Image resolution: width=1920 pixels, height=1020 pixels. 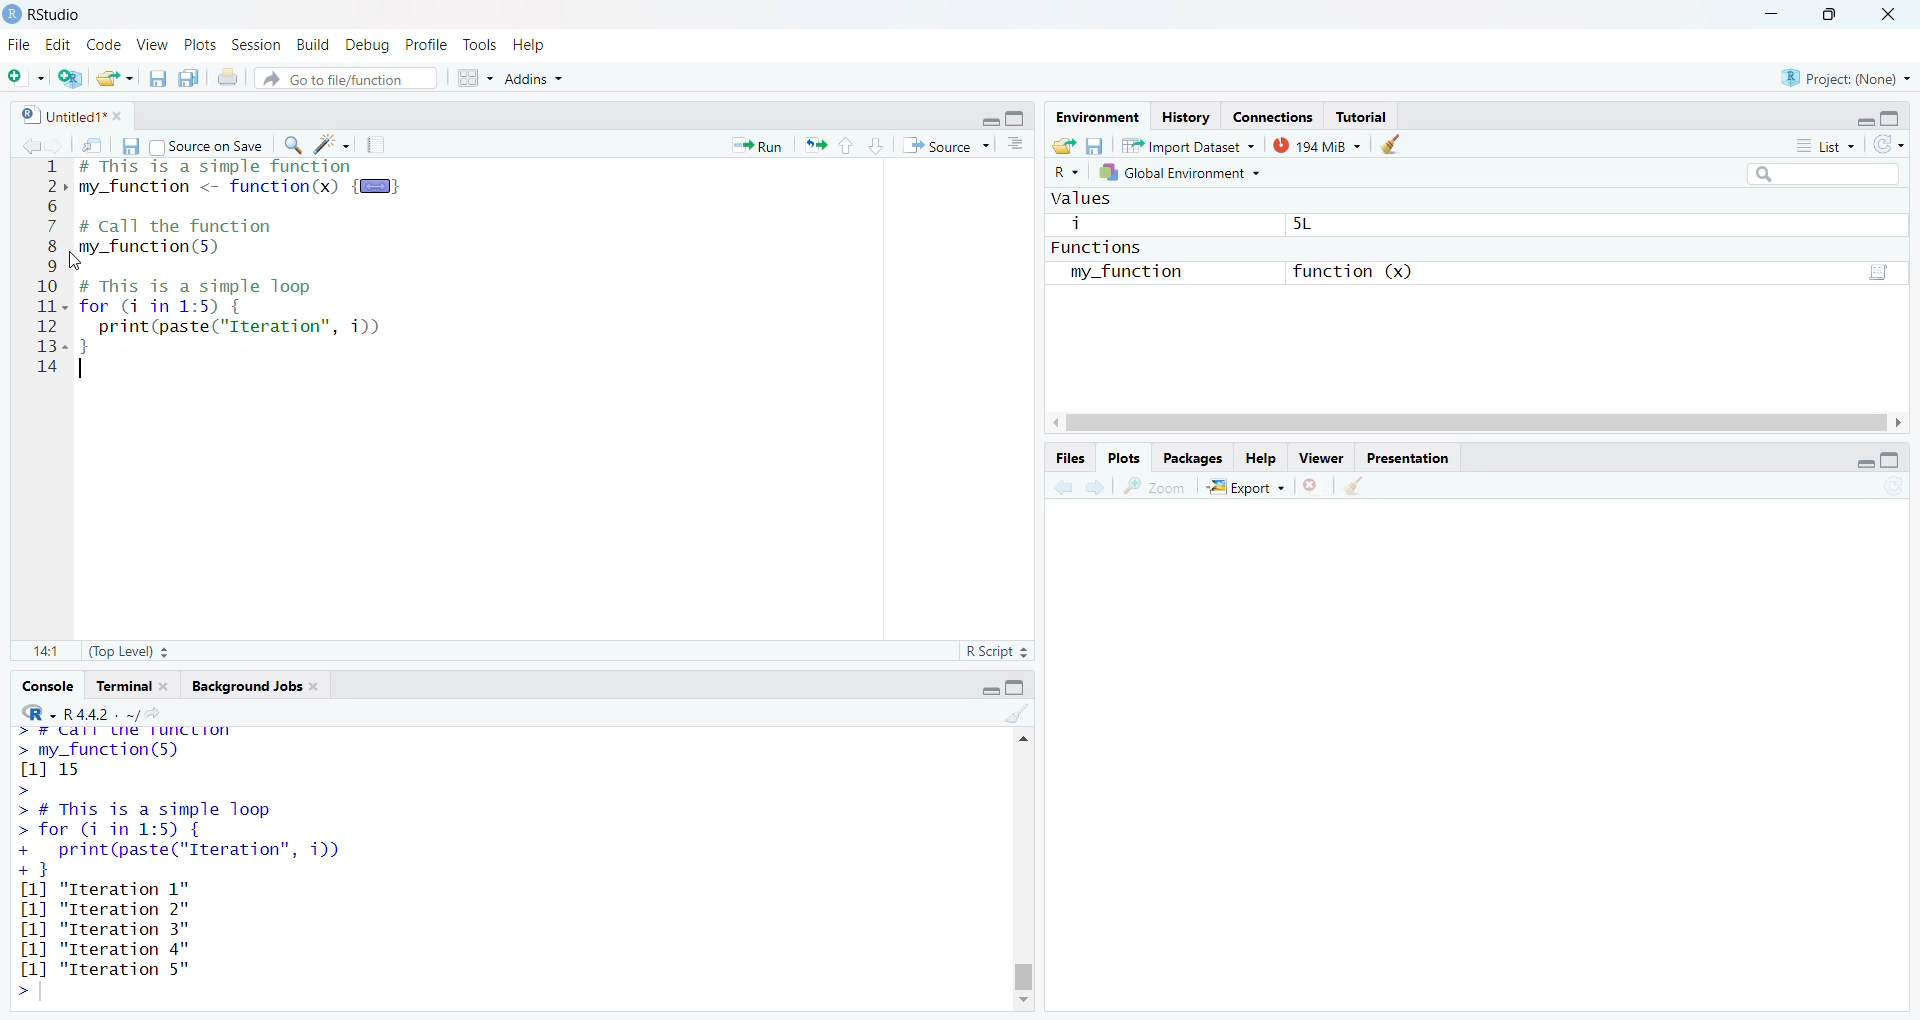 What do you see at coordinates (1408, 456) in the screenshot?
I see `presentation` at bounding box center [1408, 456].